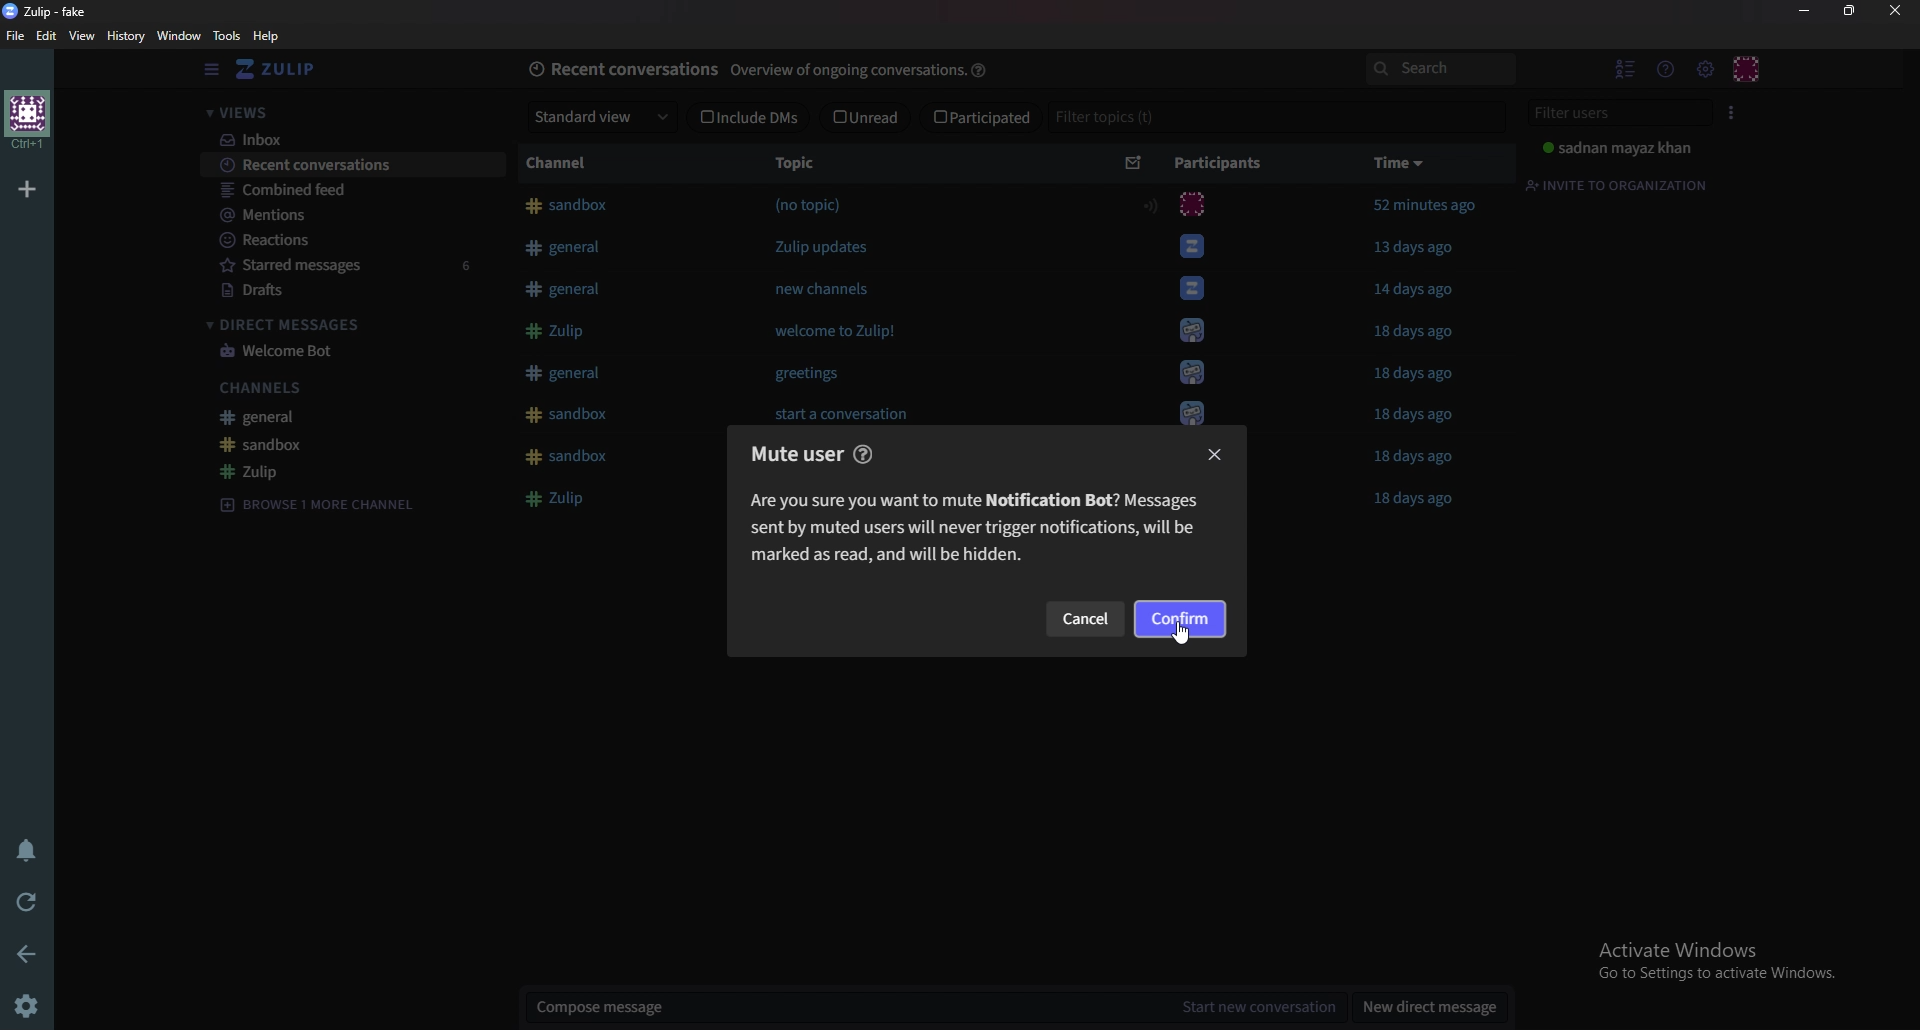 The image size is (1920, 1030). Describe the element at coordinates (345, 265) in the screenshot. I see `Starred messages` at that location.